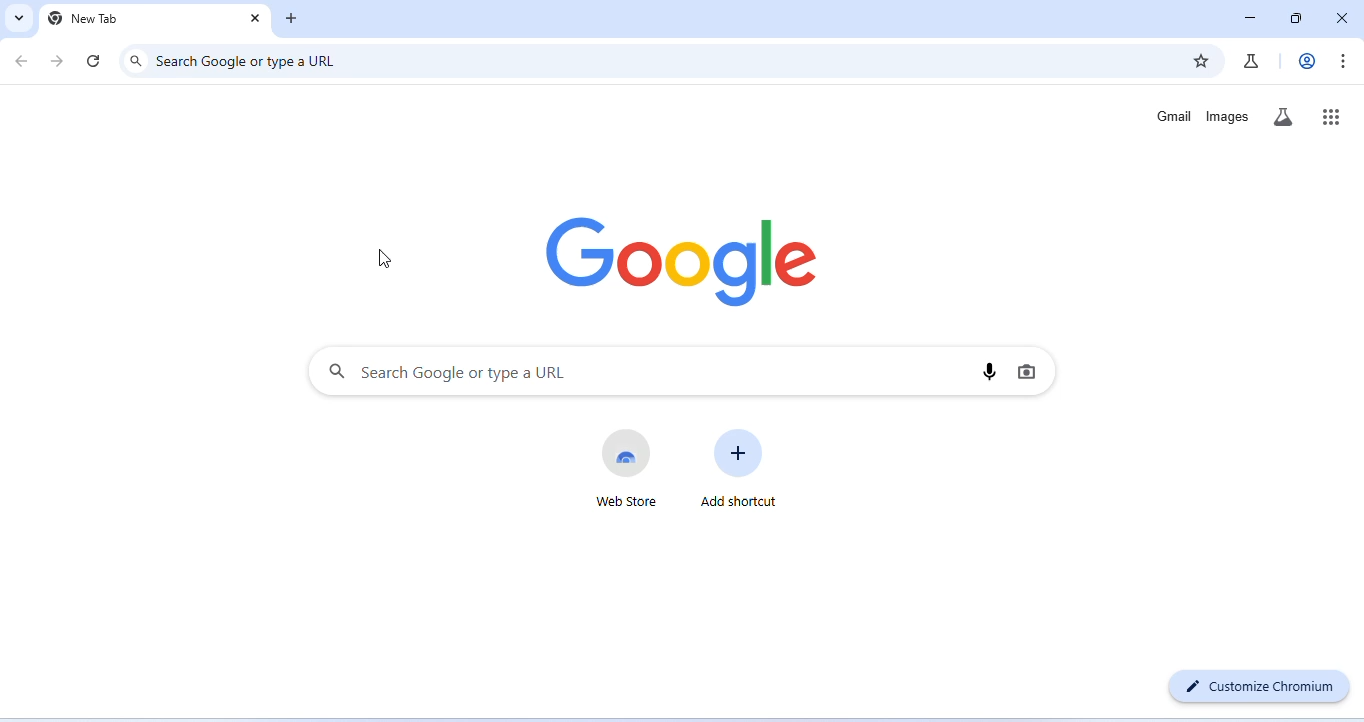 This screenshot has height=722, width=1364. I want to click on new tab, so click(84, 19).